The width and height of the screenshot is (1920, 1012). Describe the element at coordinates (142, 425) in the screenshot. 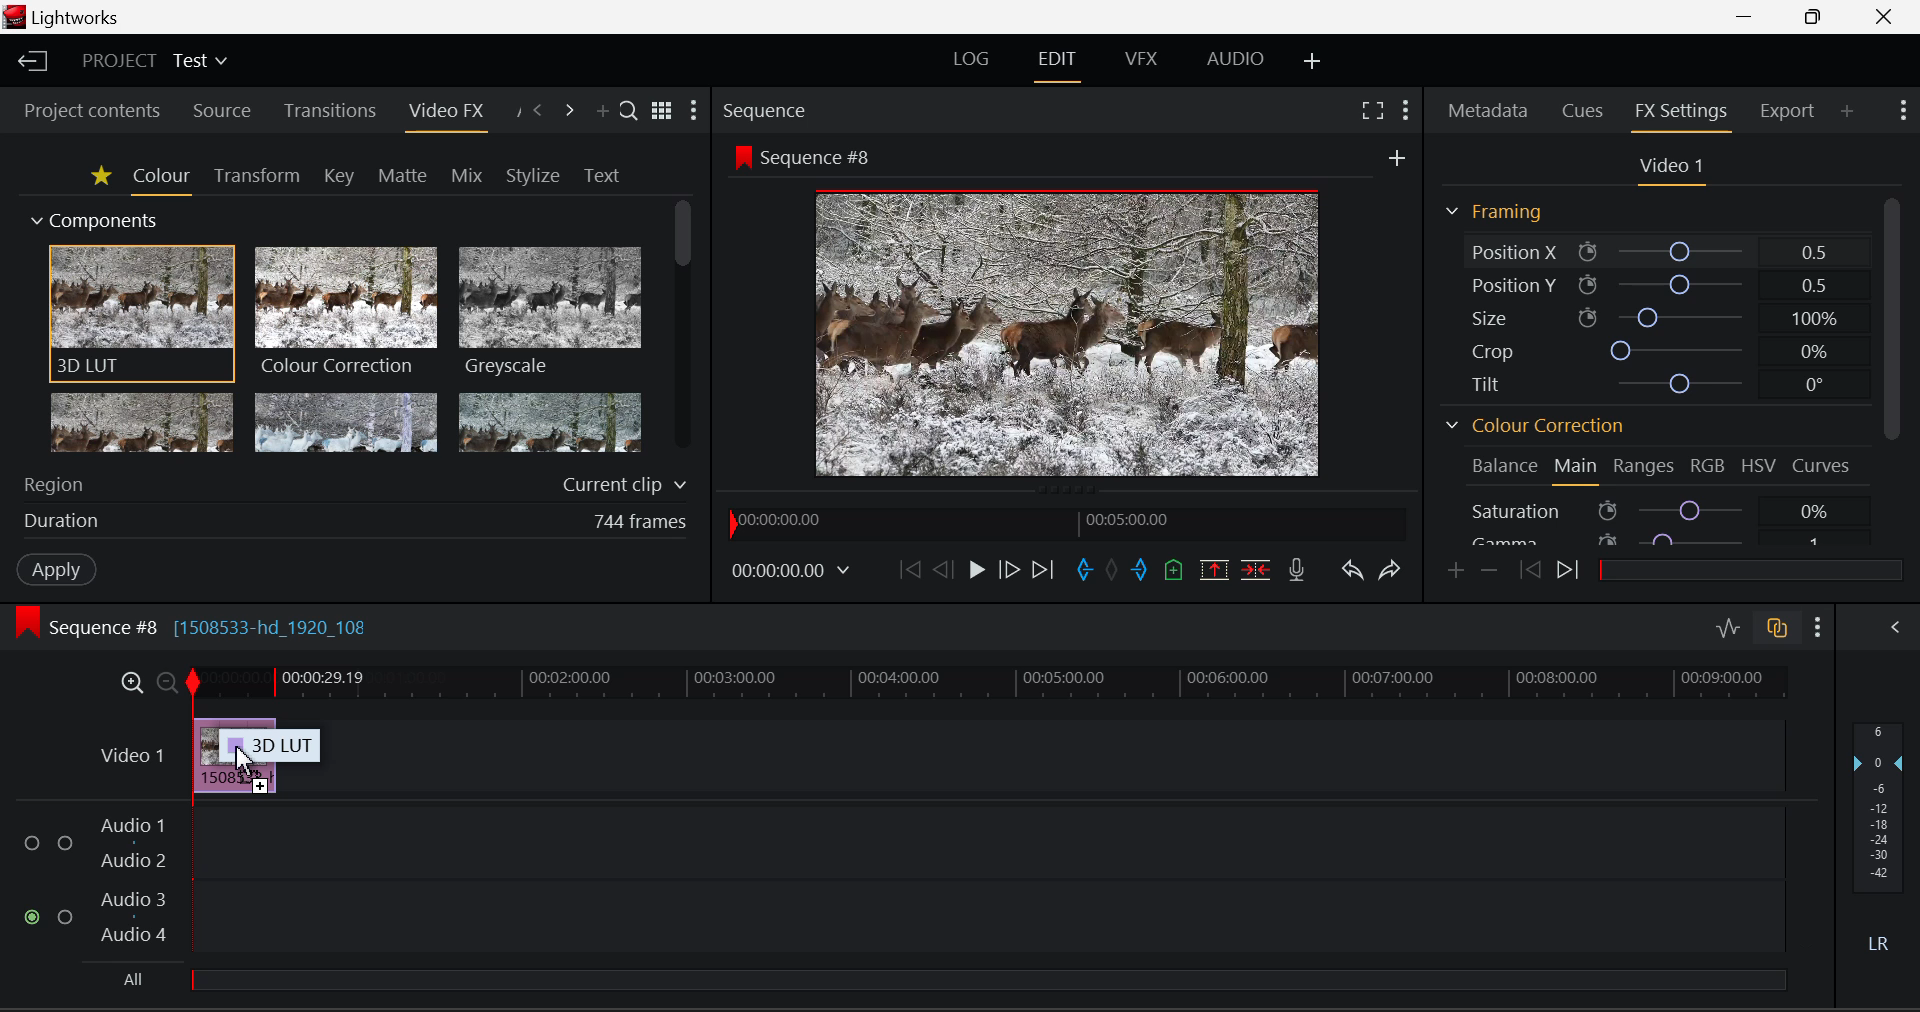

I see `Glow` at that location.